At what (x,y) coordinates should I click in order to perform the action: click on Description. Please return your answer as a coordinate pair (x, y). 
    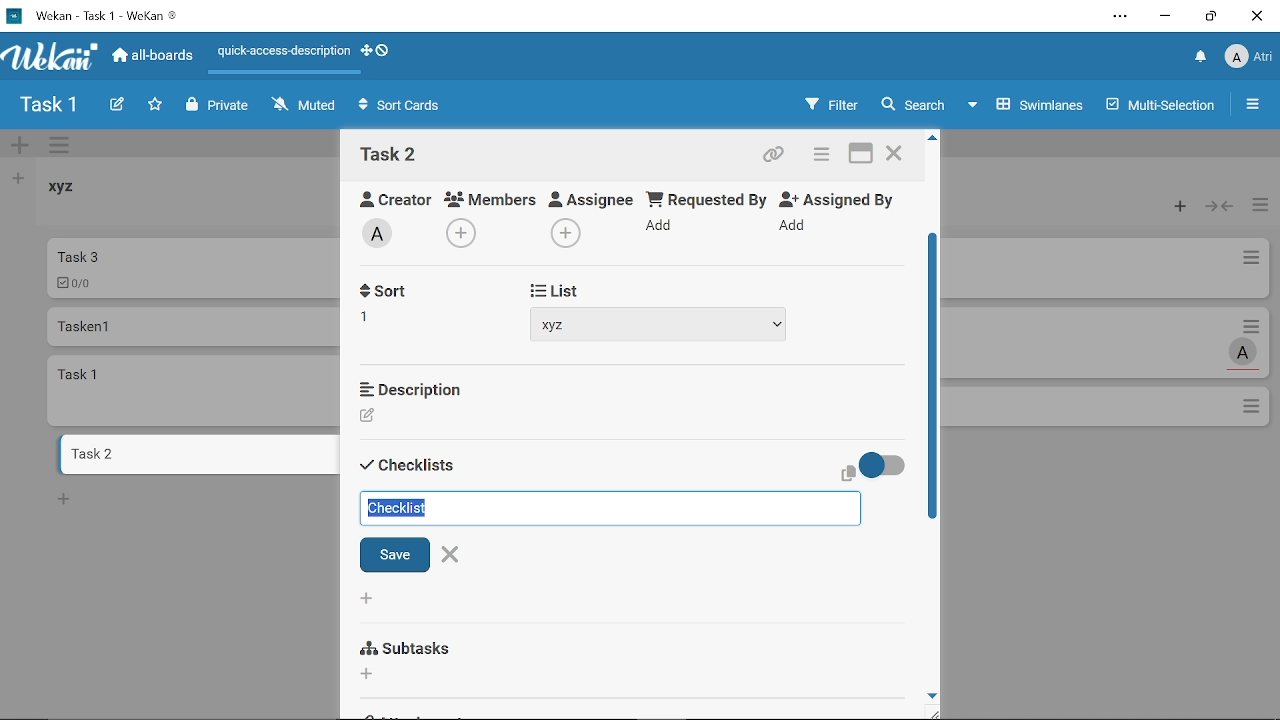
    Looking at the image, I should click on (410, 387).